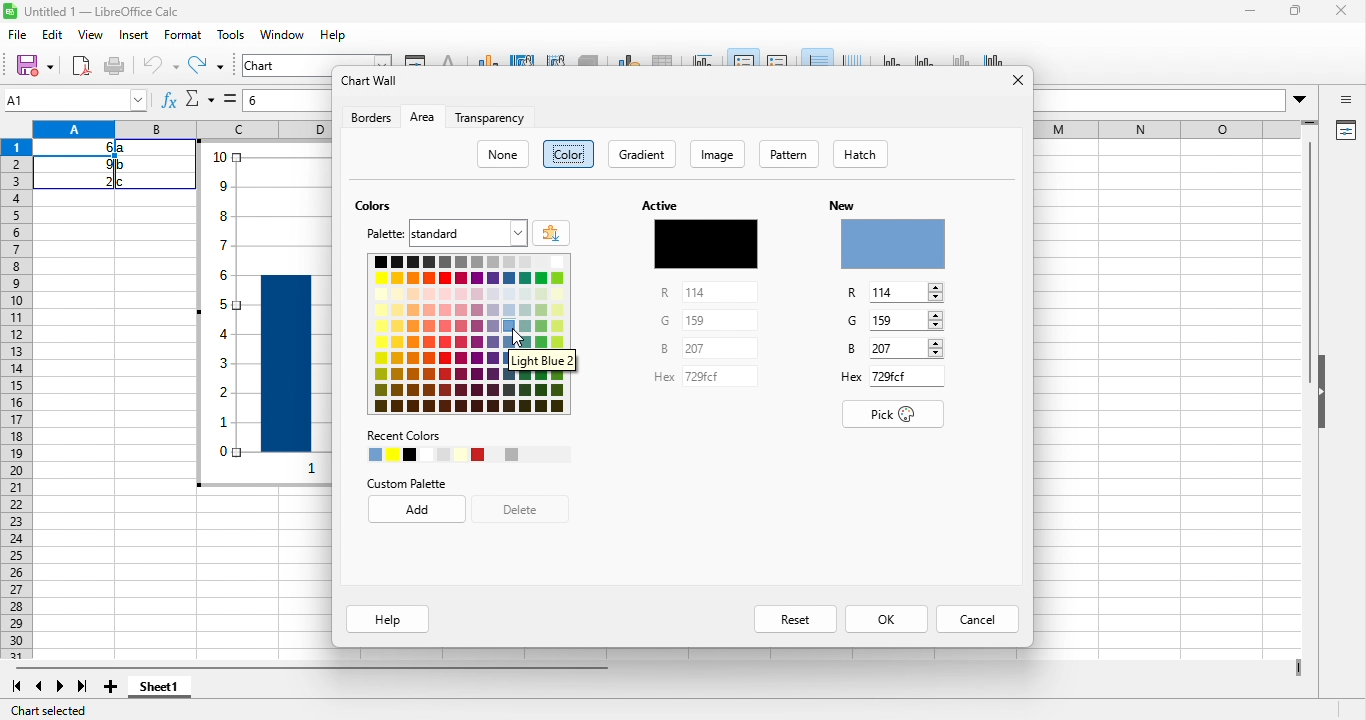  Describe the element at coordinates (470, 333) in the screenshot. I see `colors` at that location.